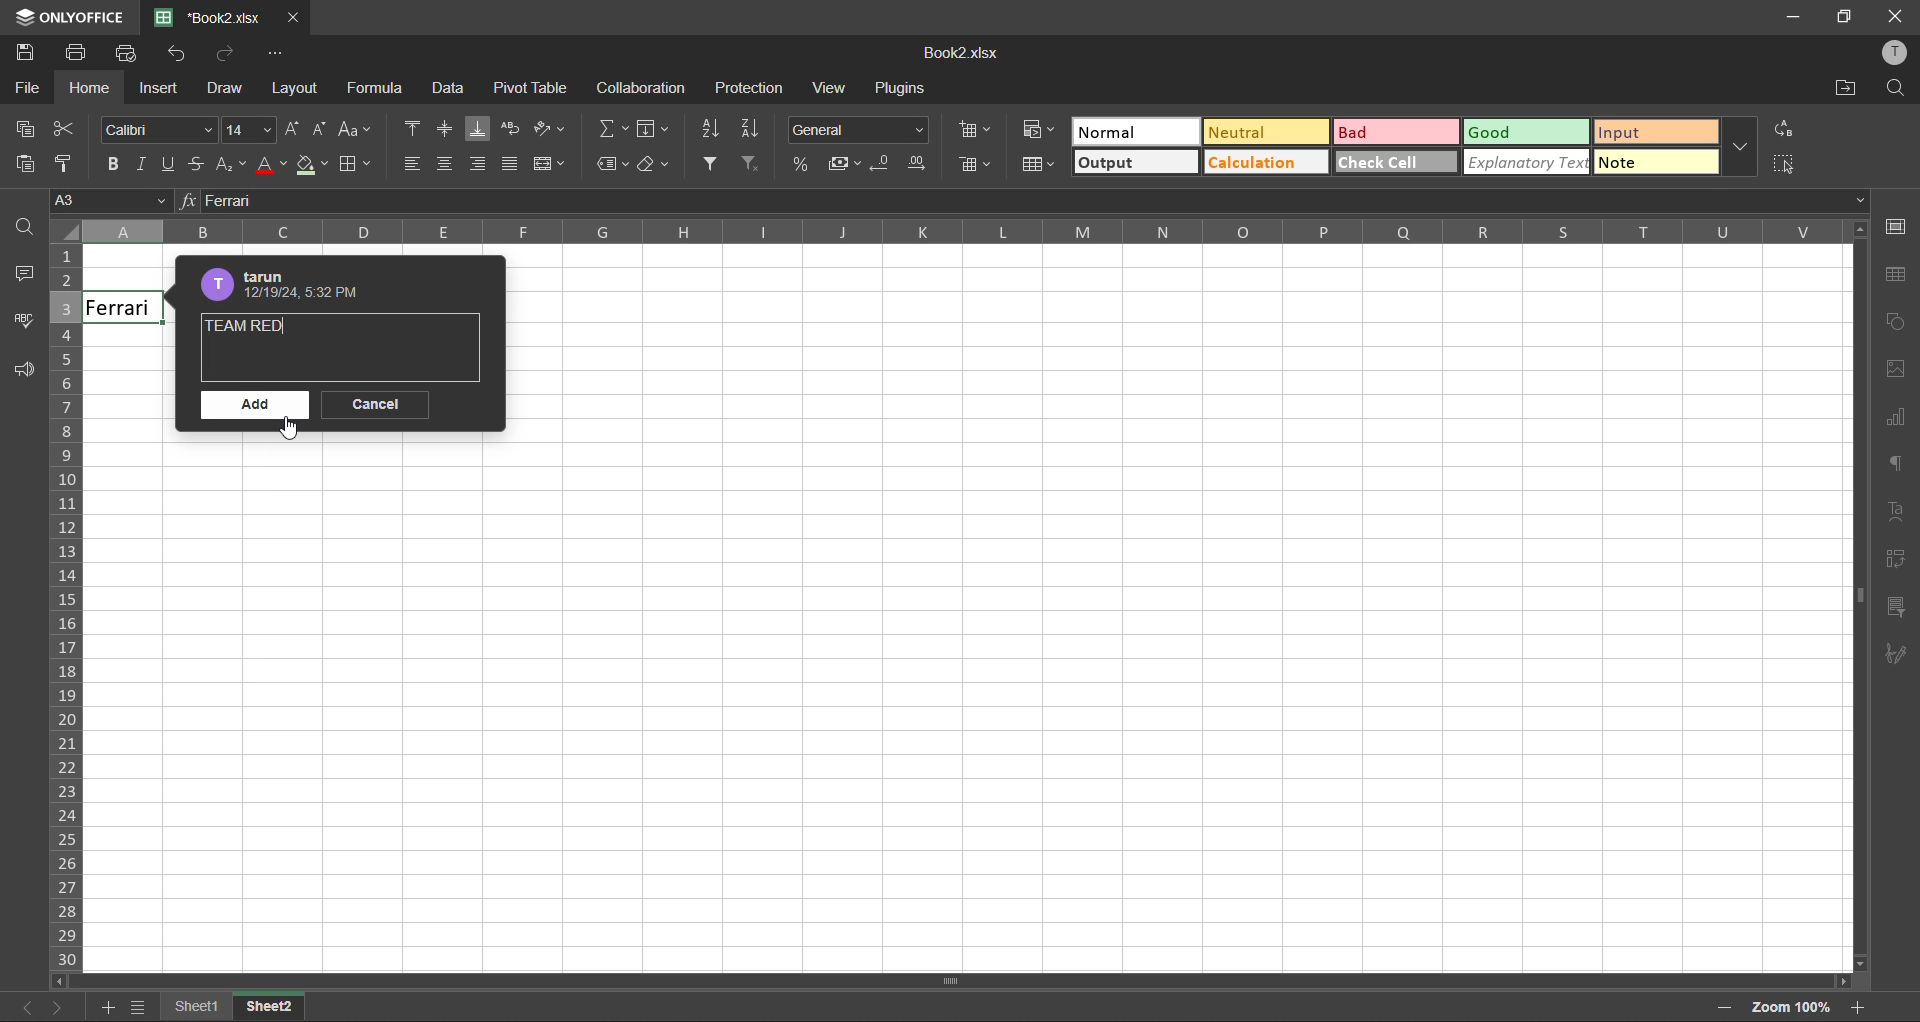 The width and height of the screenshot is (1920, 1022). Describe the element at coordinates (1132, 162) in the screenshot. I see `output` at that location.